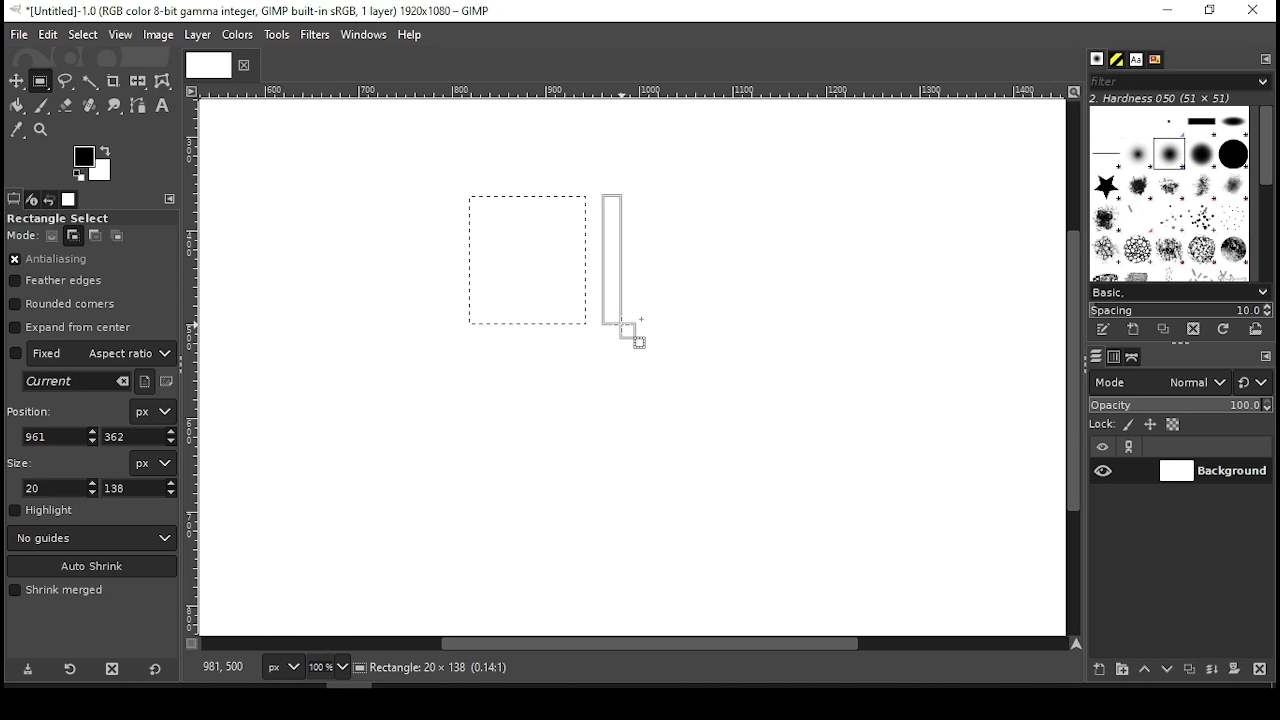 Image resolution: width=1280 pixels, height=720 pixels. What do you see at coordinates (1071, 367) in the screenshot?
I see `scroll bar` at bounding box center [1071, 367].